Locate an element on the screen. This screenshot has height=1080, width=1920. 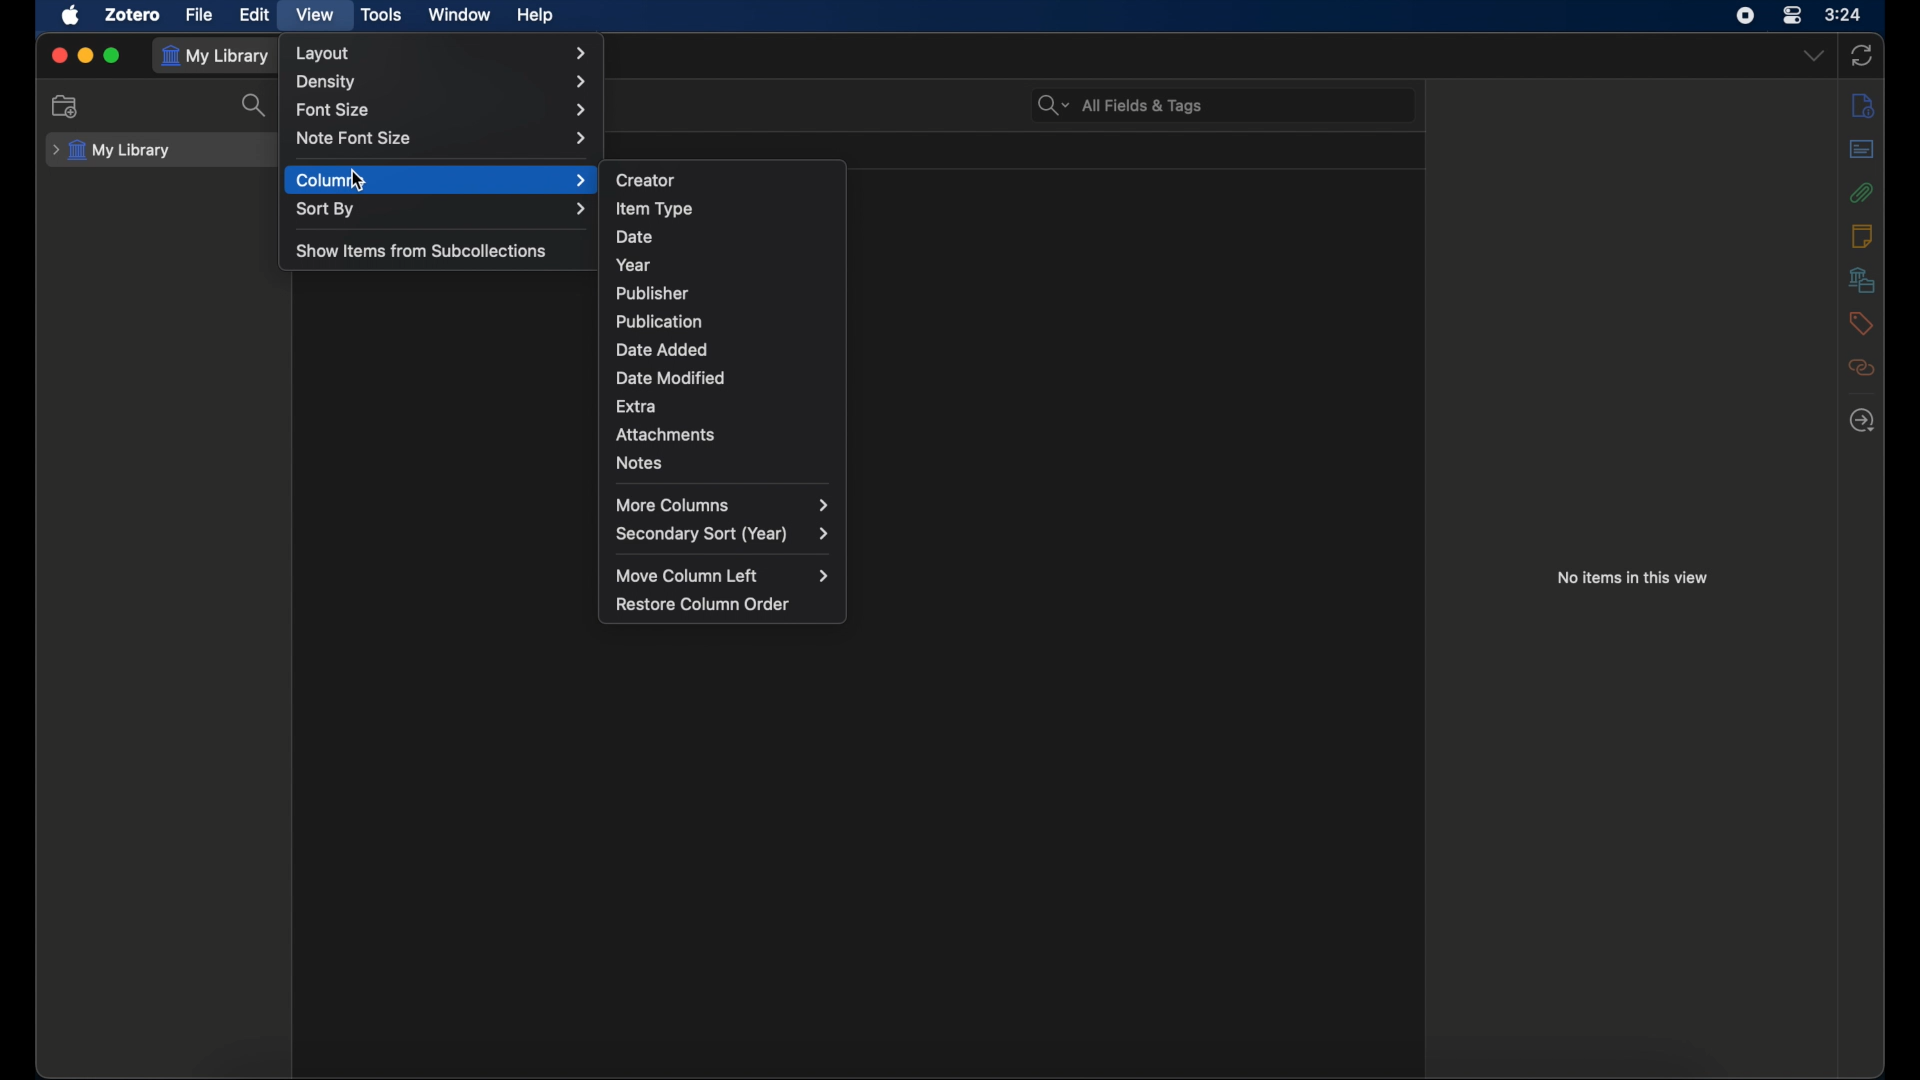
move column left is located at coordinates (721, 576).